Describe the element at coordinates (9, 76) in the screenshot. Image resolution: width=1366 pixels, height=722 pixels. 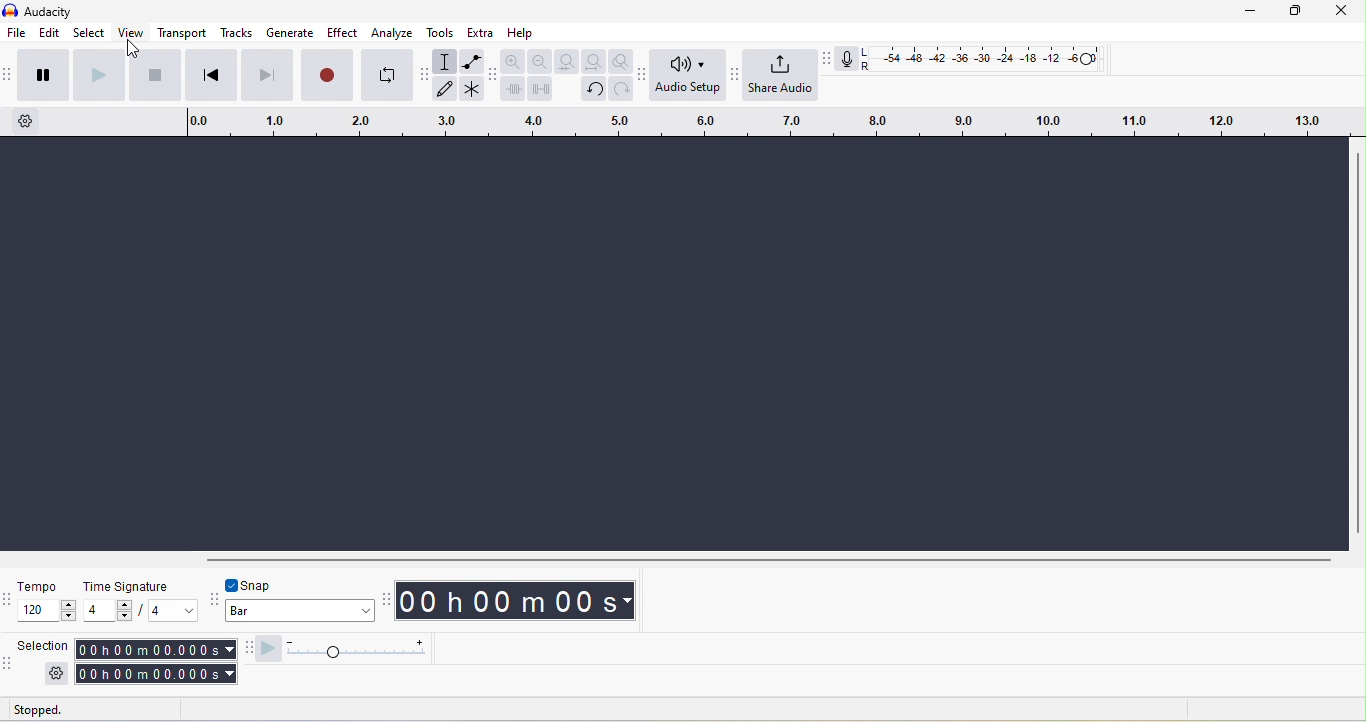
I see `audacity transport toolbar` at that location.